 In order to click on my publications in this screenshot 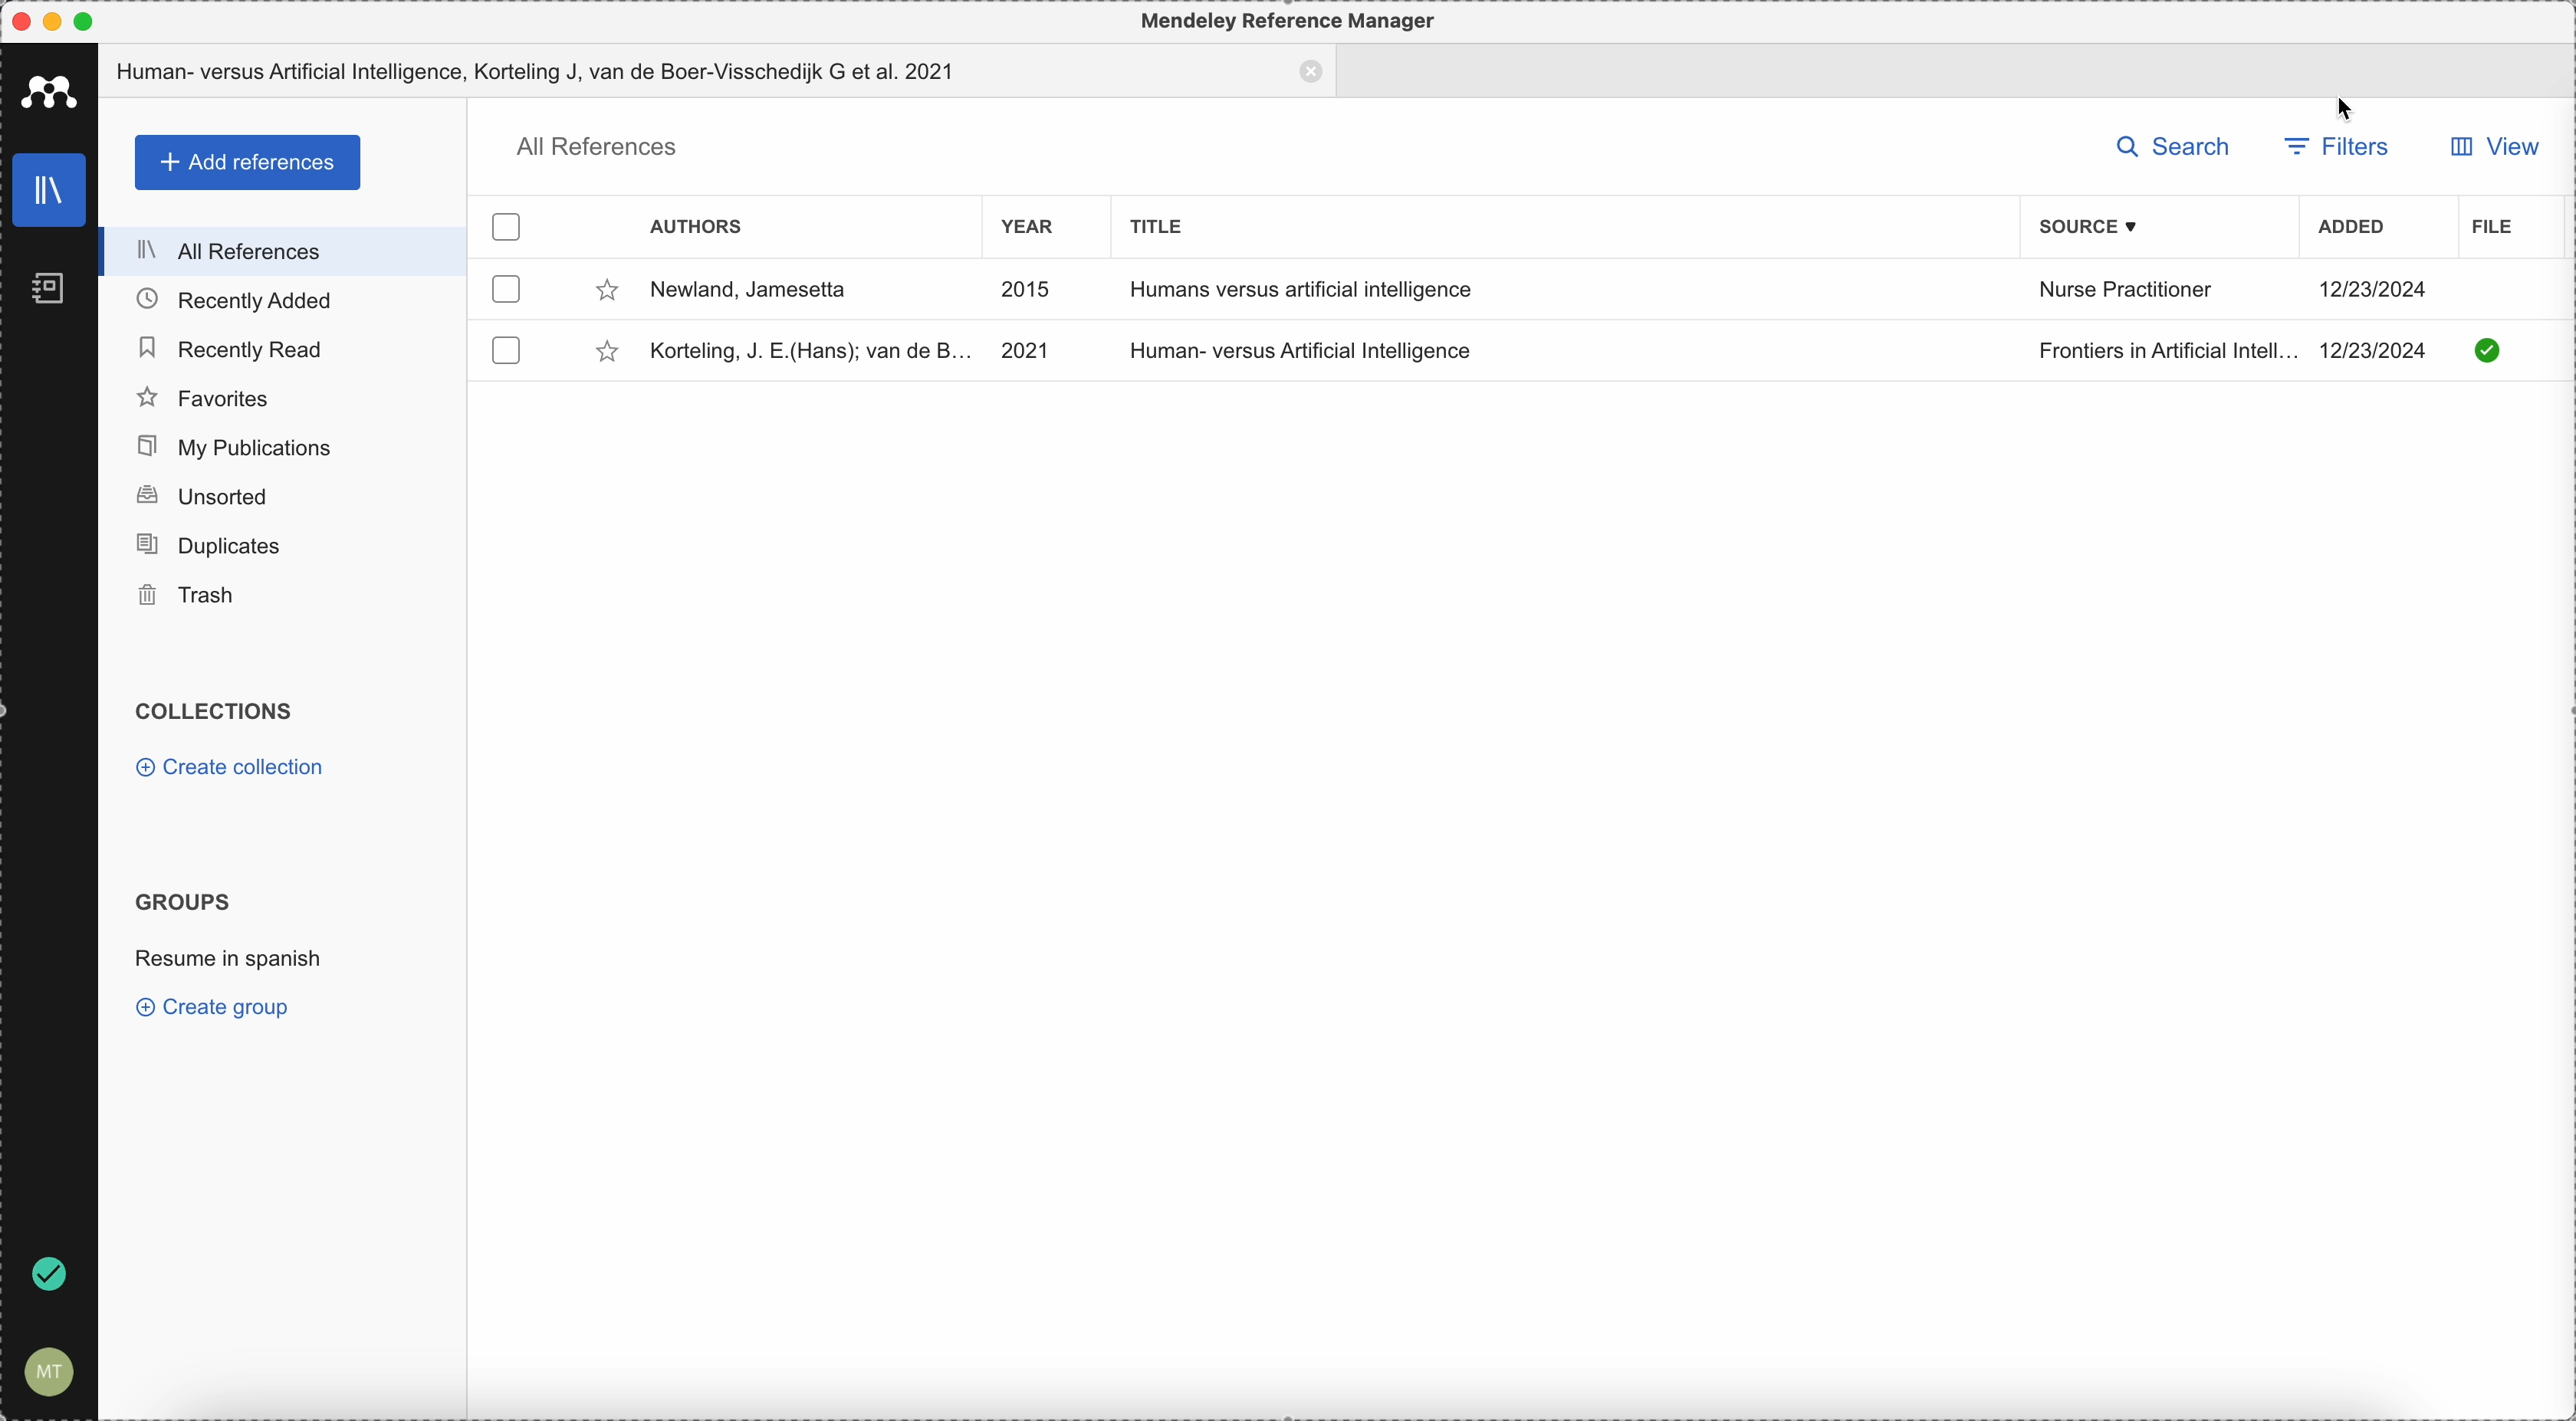, I will do `click(287, 447)`.